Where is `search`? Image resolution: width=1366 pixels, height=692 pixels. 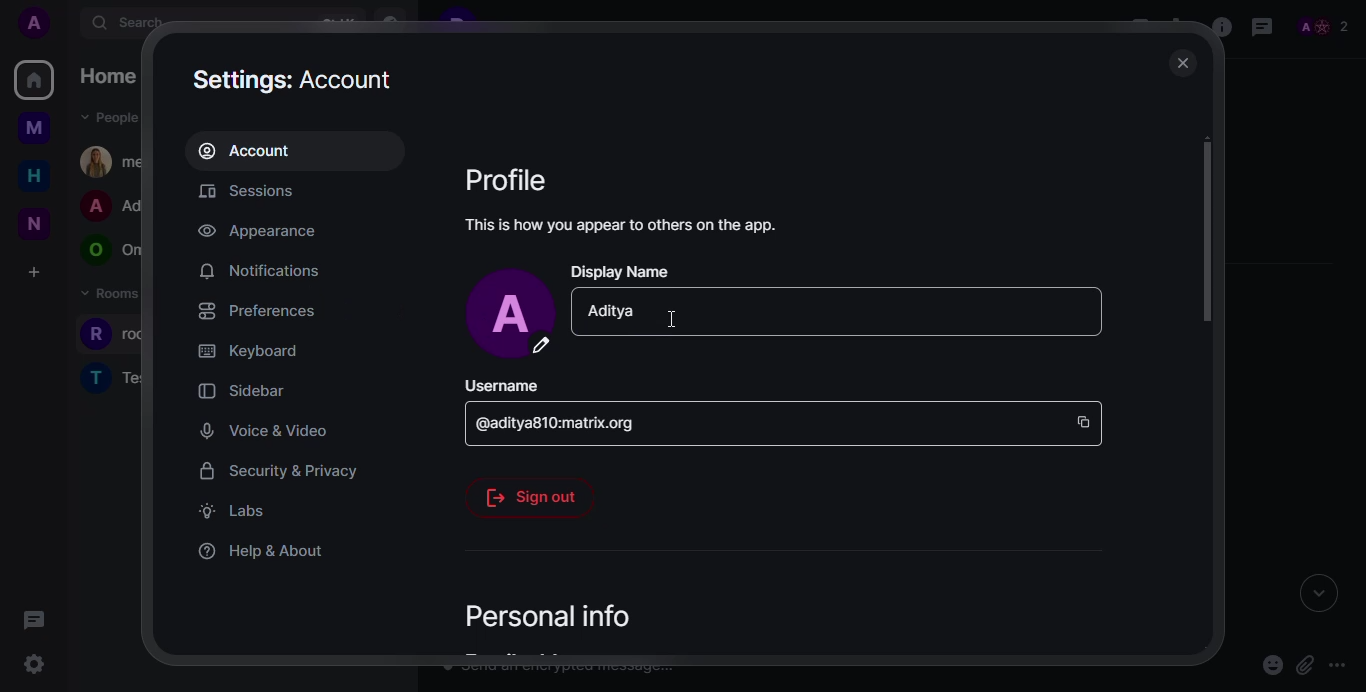
search is located at coordinates (127, 23).